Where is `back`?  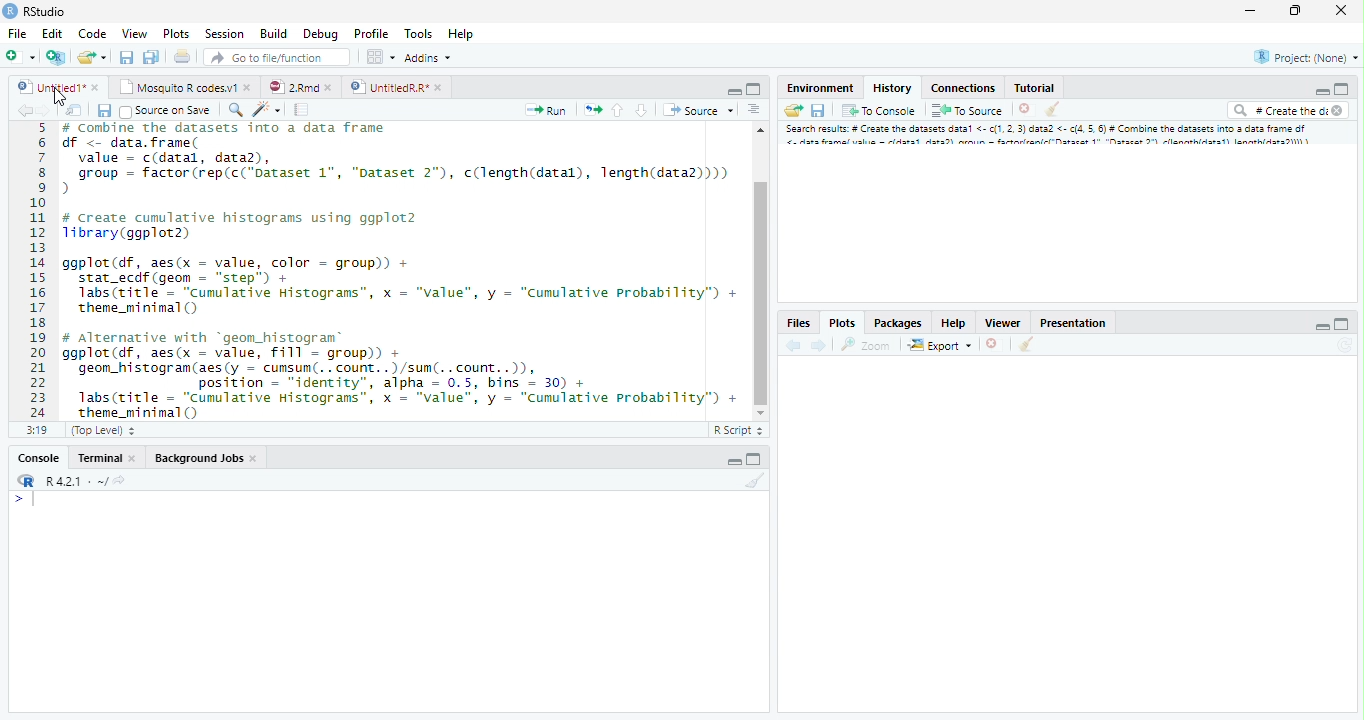 back is located at coordinates (794, 347).